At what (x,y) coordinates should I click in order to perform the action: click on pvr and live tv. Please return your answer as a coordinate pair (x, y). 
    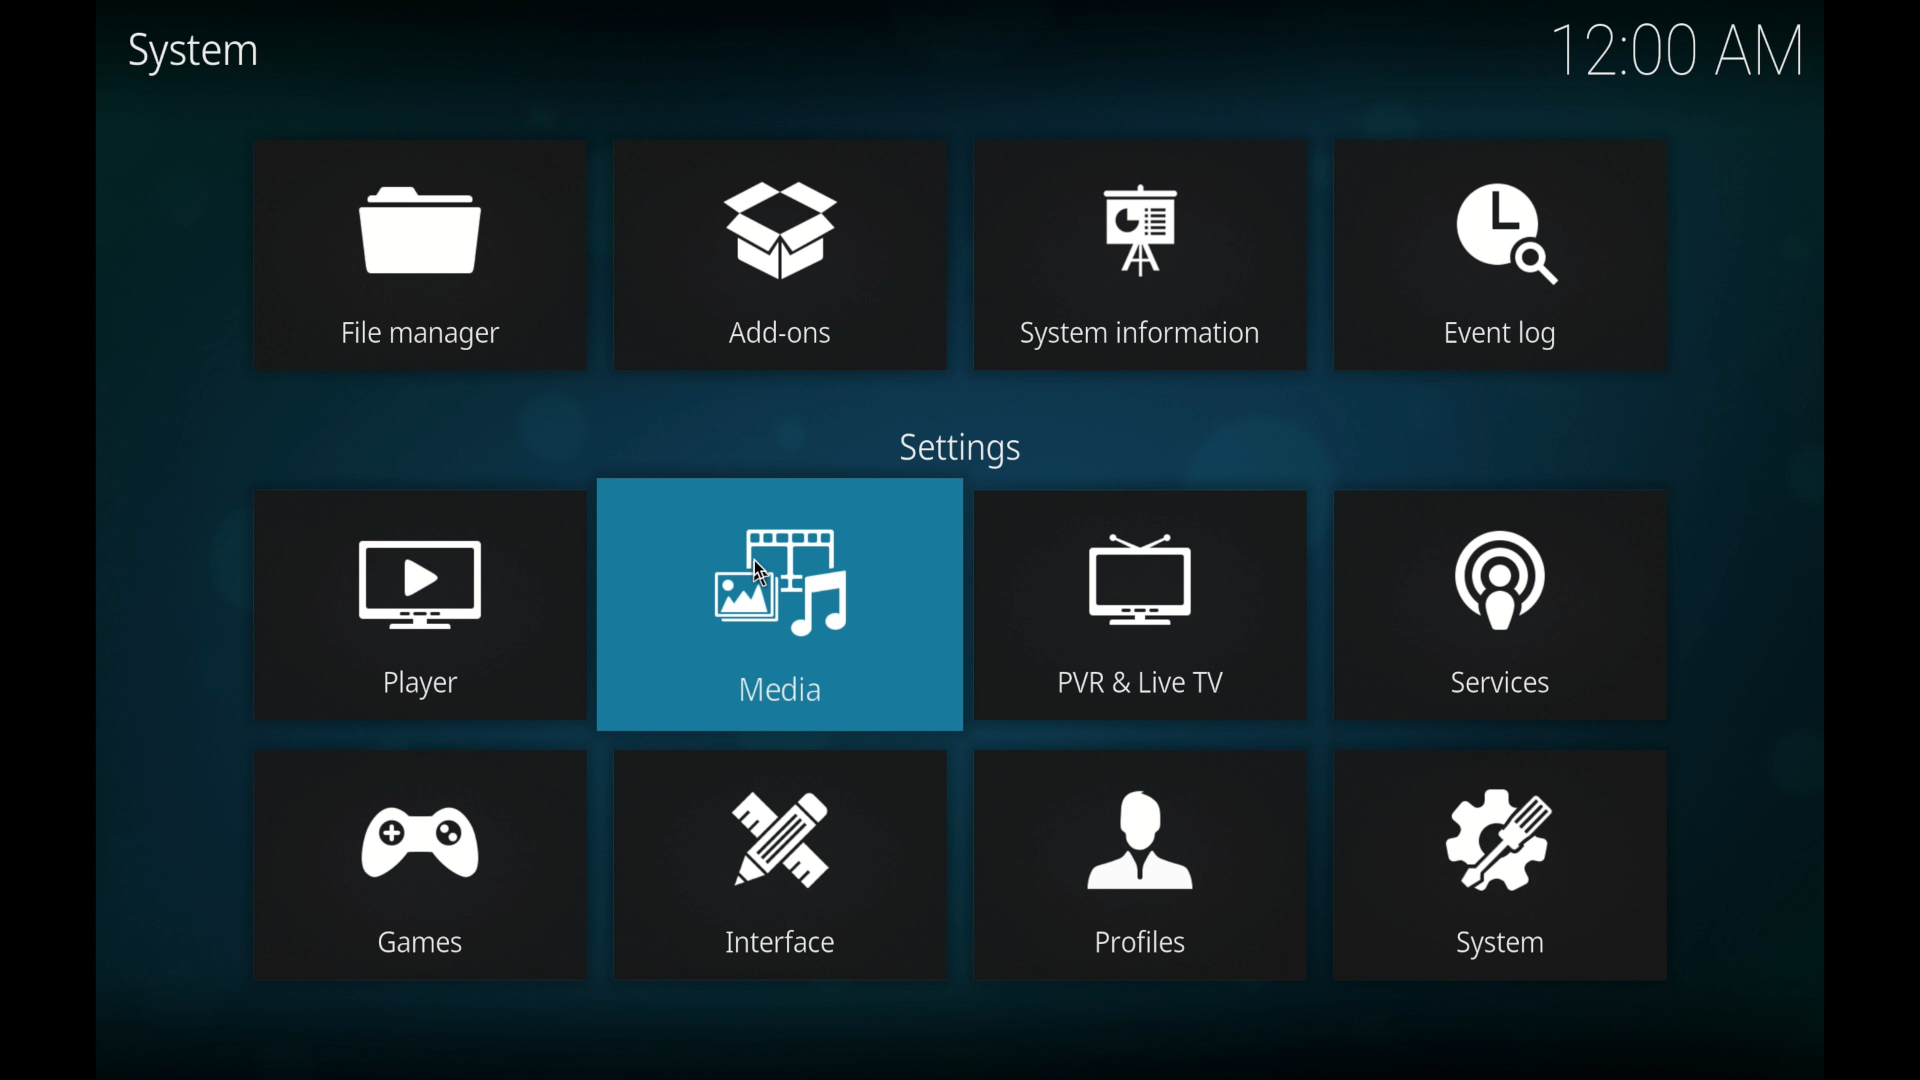
    Looking at the image, I should click on (1145, 605).